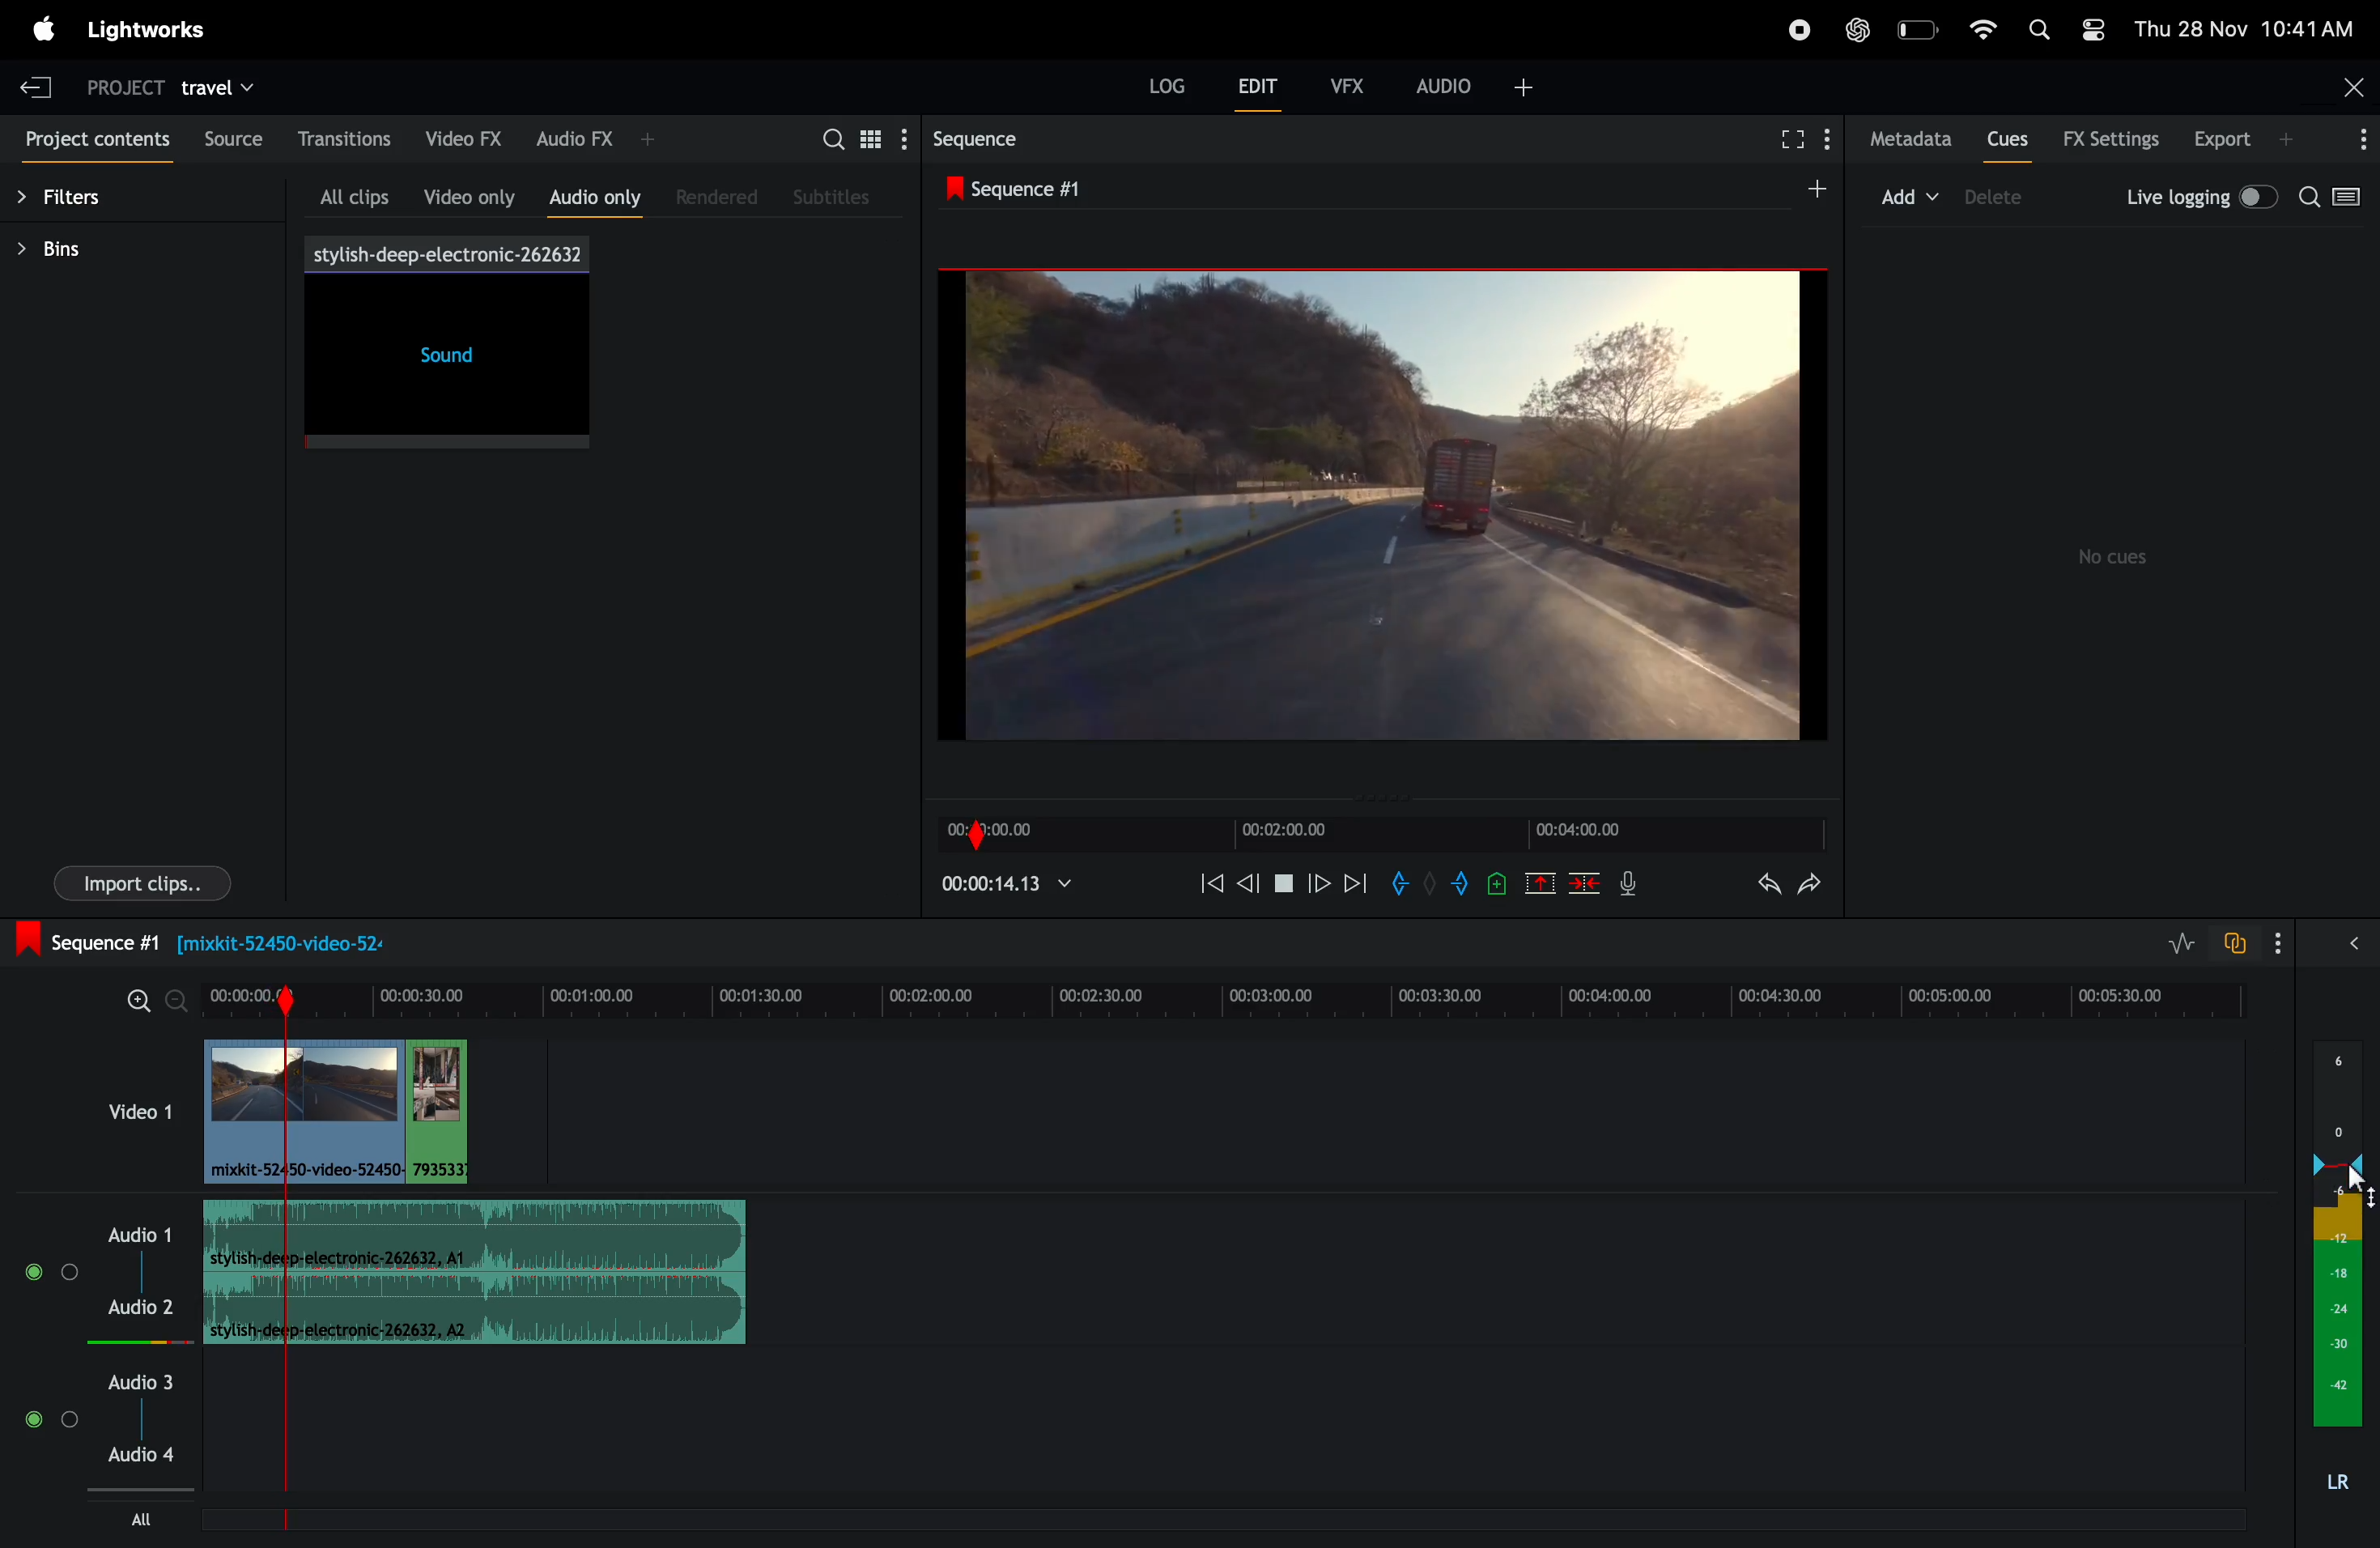 The width and height of the screenshot is (2380, 1548). What do you see at coordinates (2196, 201) in the screenshot?
I see `live logging` at bounding box center [2196, 201].